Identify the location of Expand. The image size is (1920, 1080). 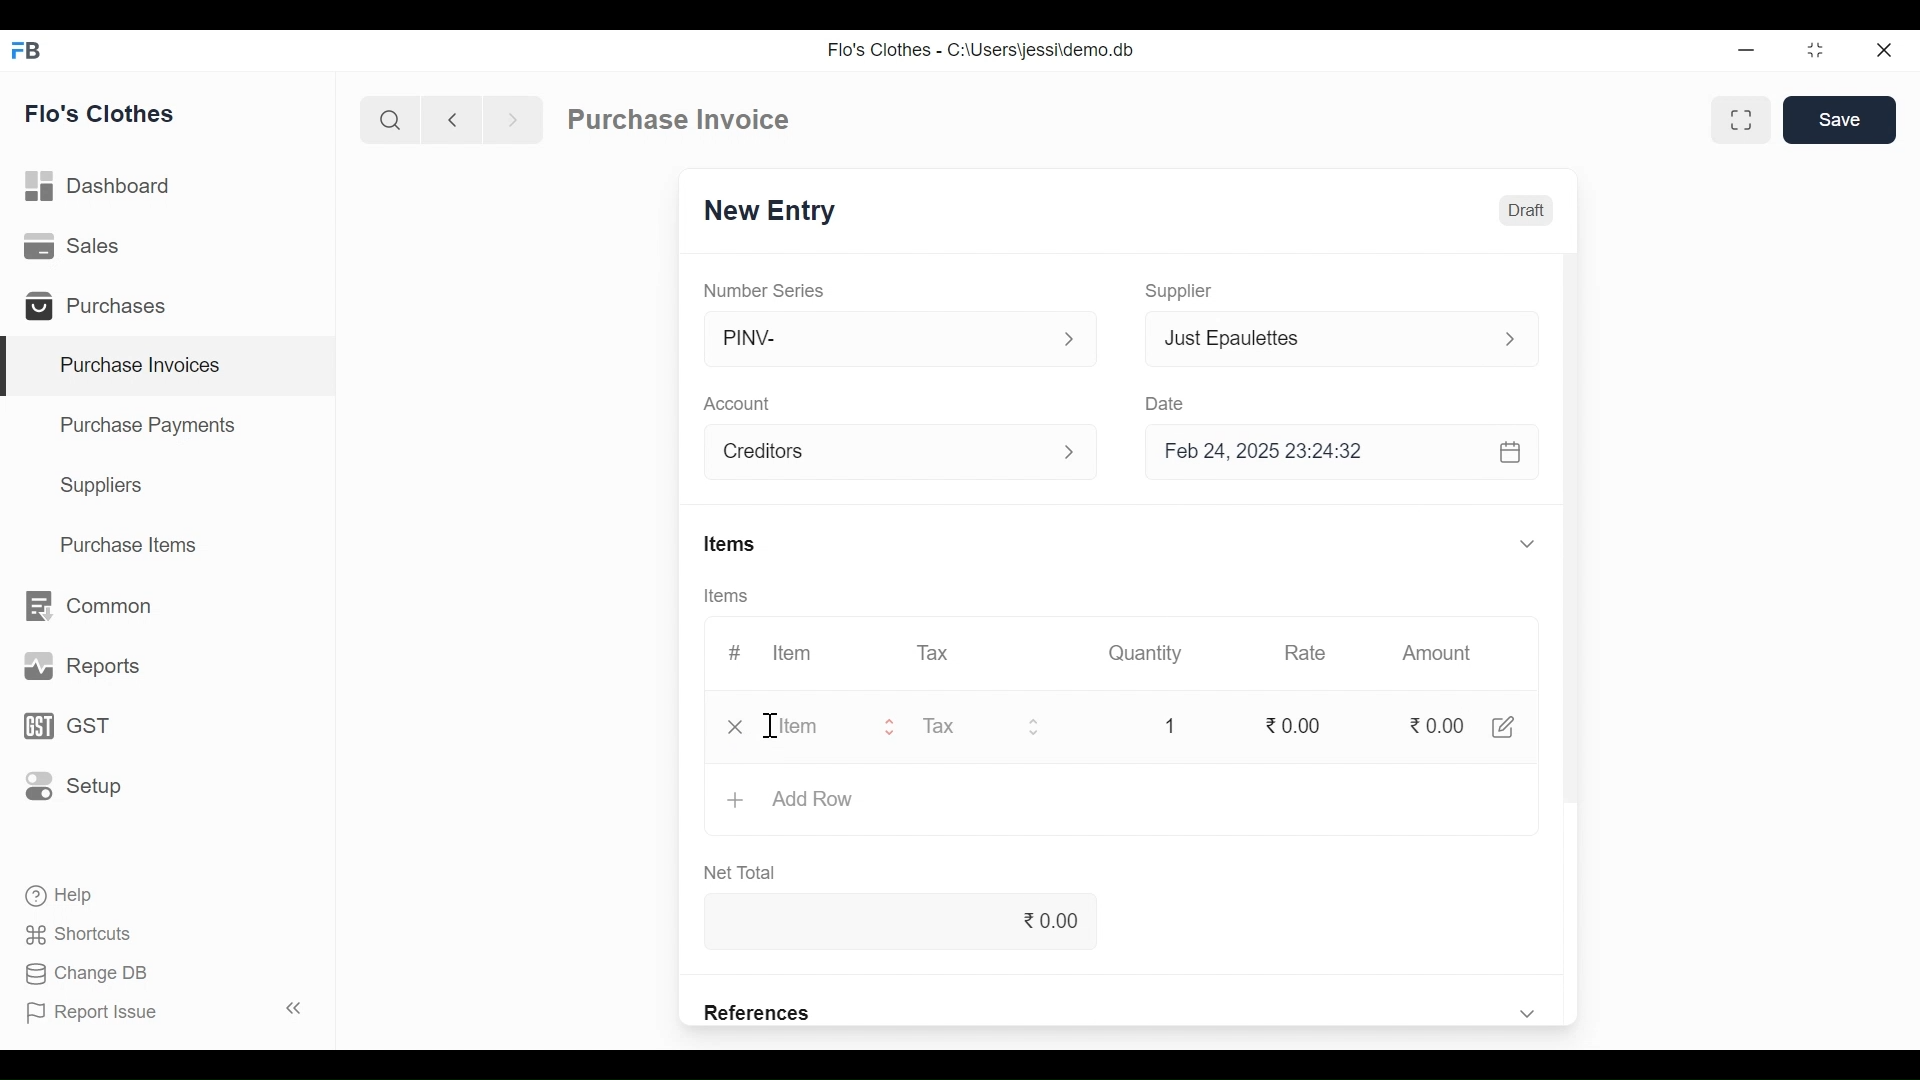
(889, 727).